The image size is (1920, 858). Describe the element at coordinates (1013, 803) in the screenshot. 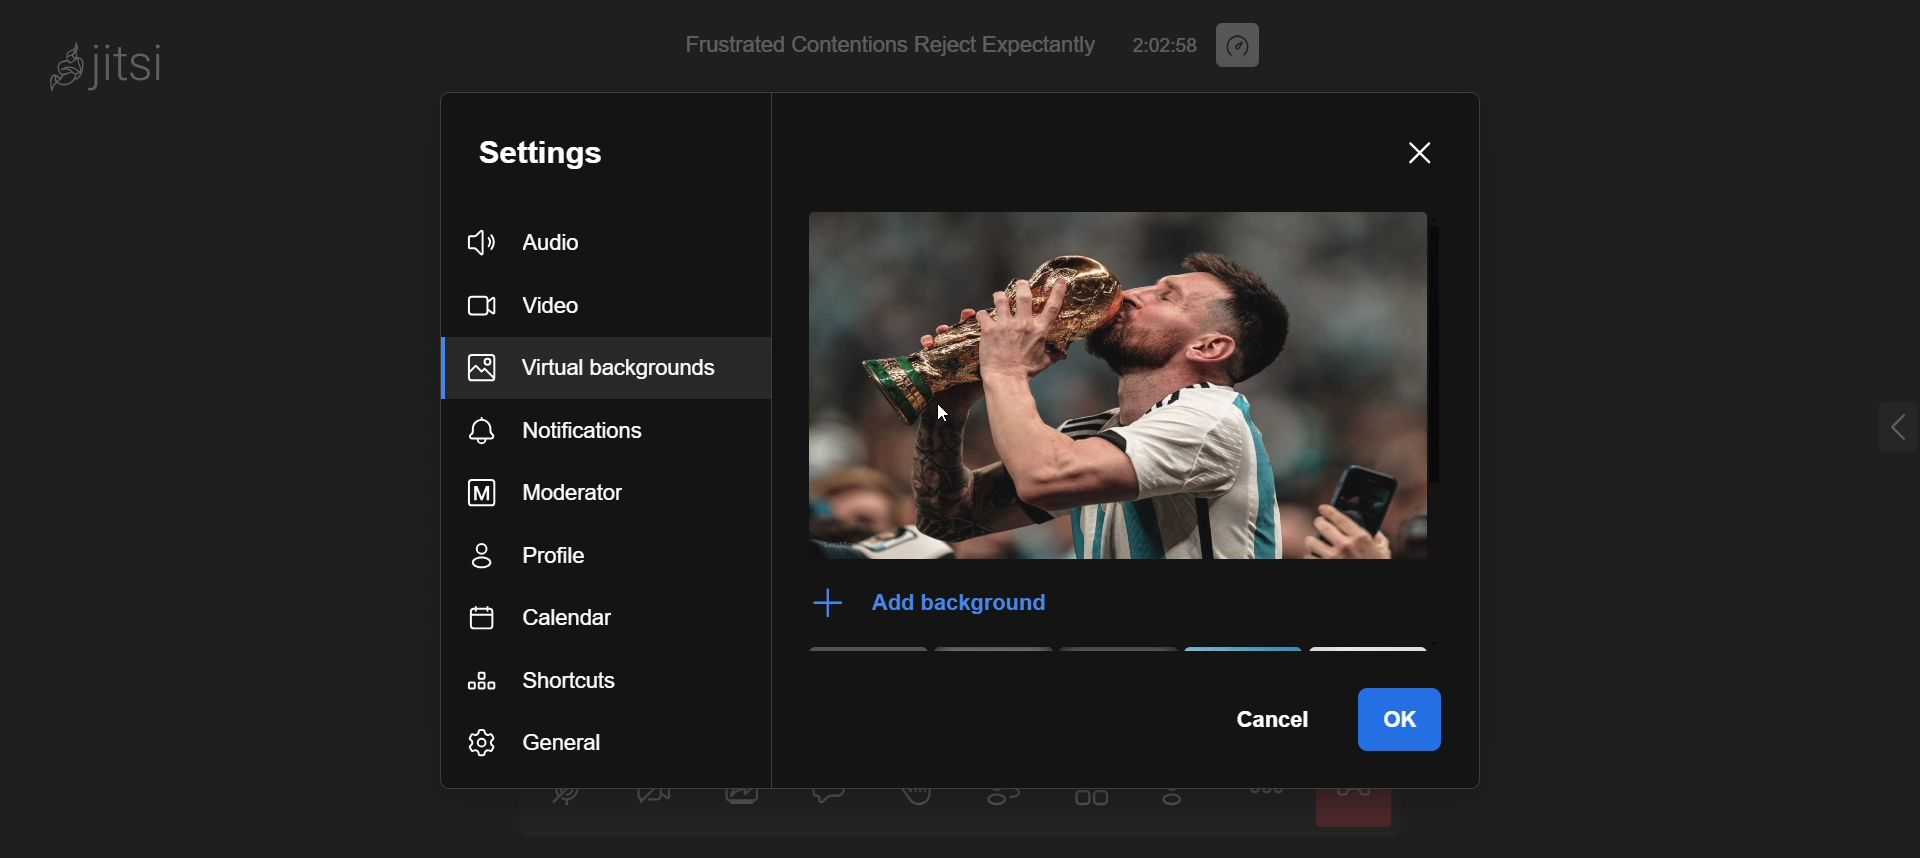

I see `participantd` at that location.